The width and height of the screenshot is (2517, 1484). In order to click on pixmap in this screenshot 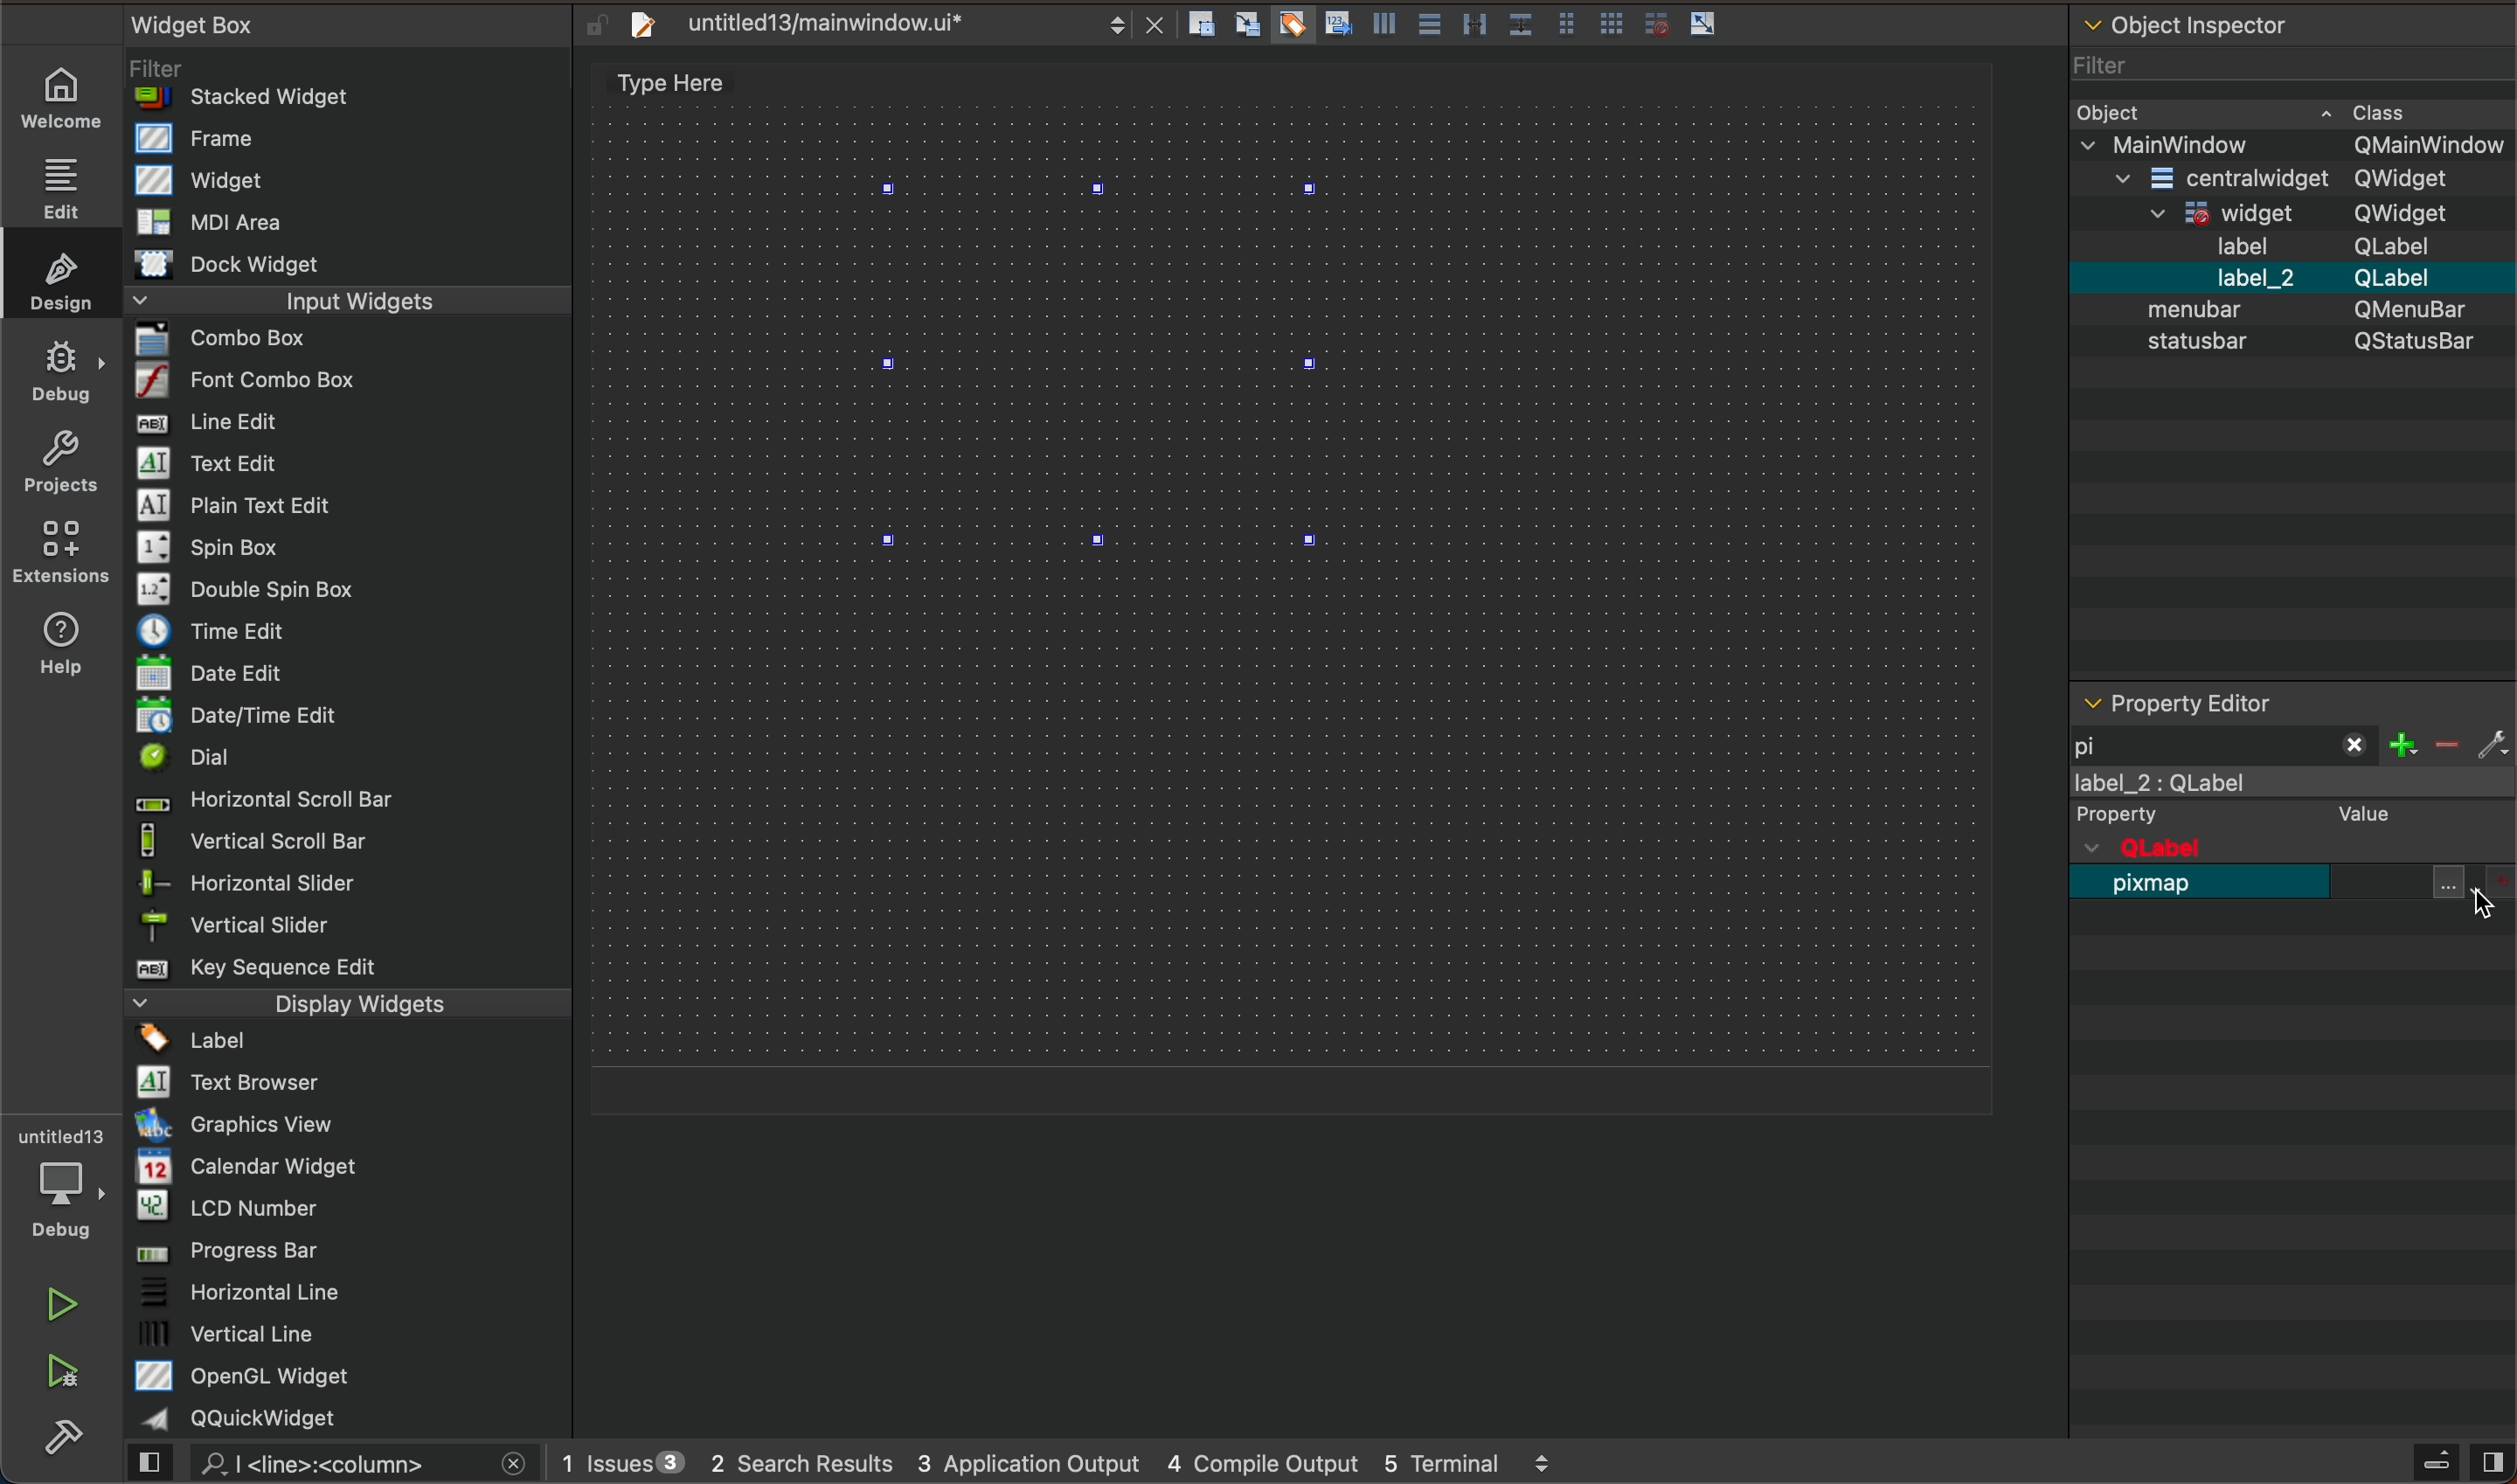, I will do `click(2160, 894)`.